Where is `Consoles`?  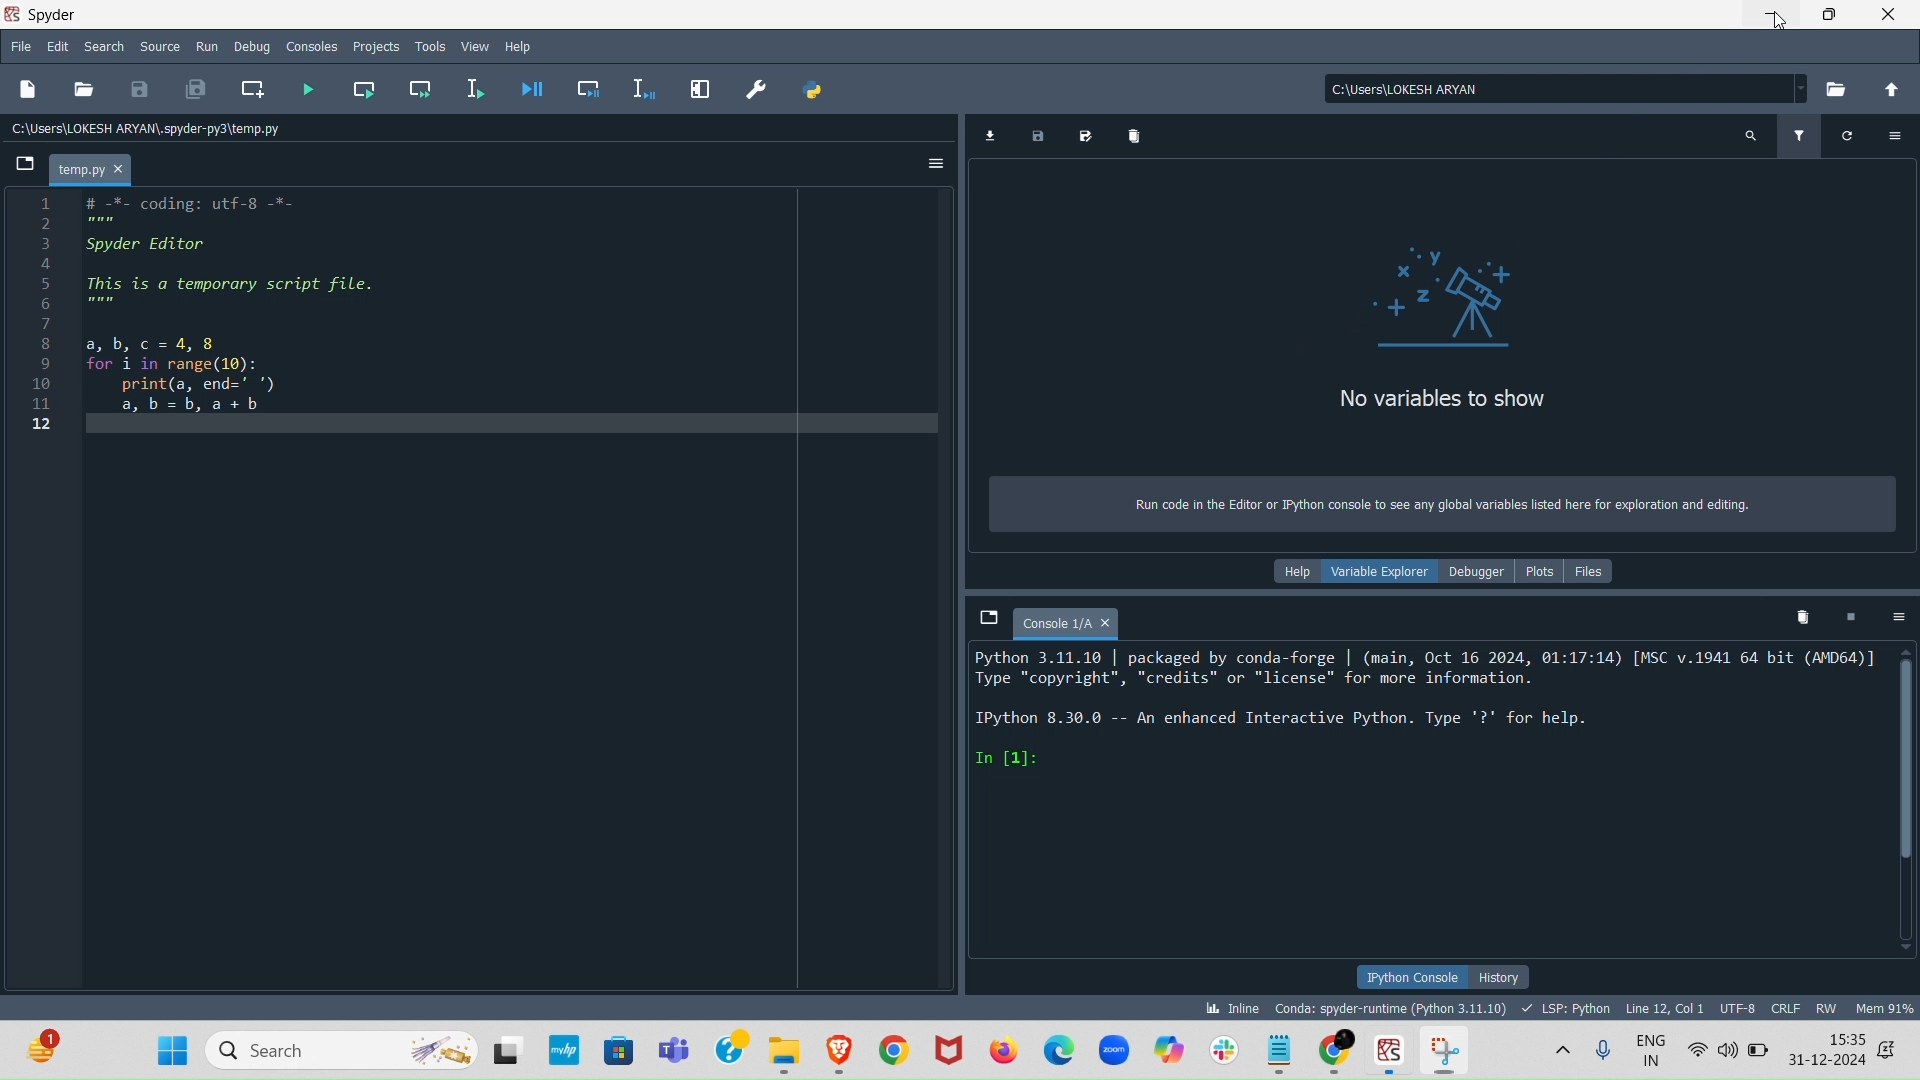 Consoles is located at coordinates (311, 48).